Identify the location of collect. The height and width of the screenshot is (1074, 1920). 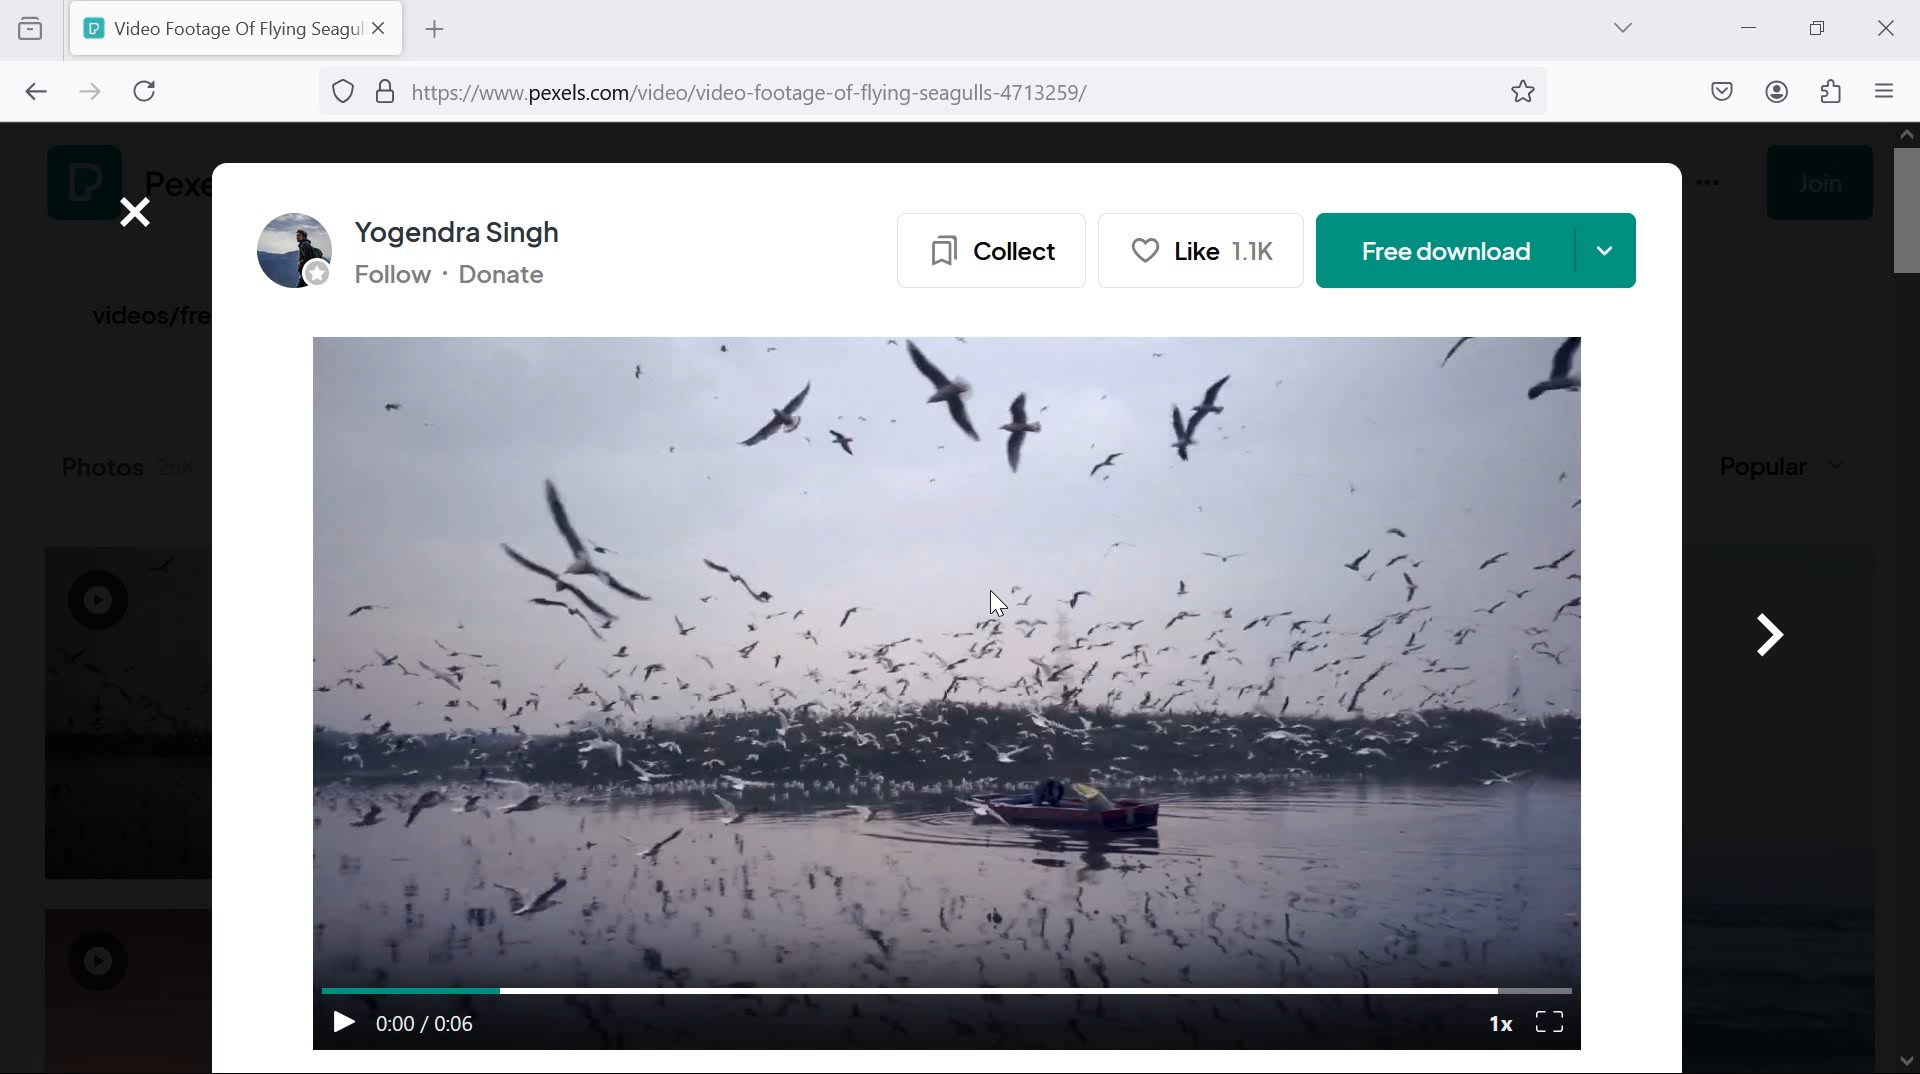
(985, 247).